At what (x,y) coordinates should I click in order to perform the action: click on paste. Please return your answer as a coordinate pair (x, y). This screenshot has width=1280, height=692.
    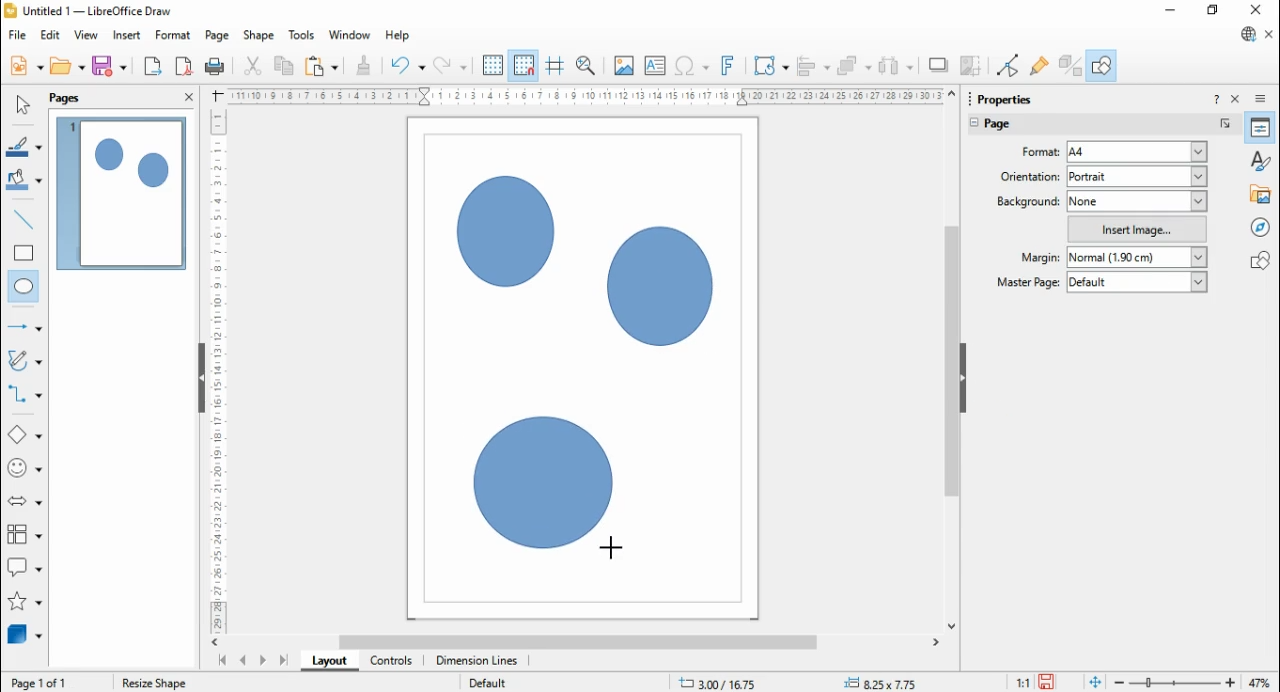
    Looking at the image, I should click on (320, 65).